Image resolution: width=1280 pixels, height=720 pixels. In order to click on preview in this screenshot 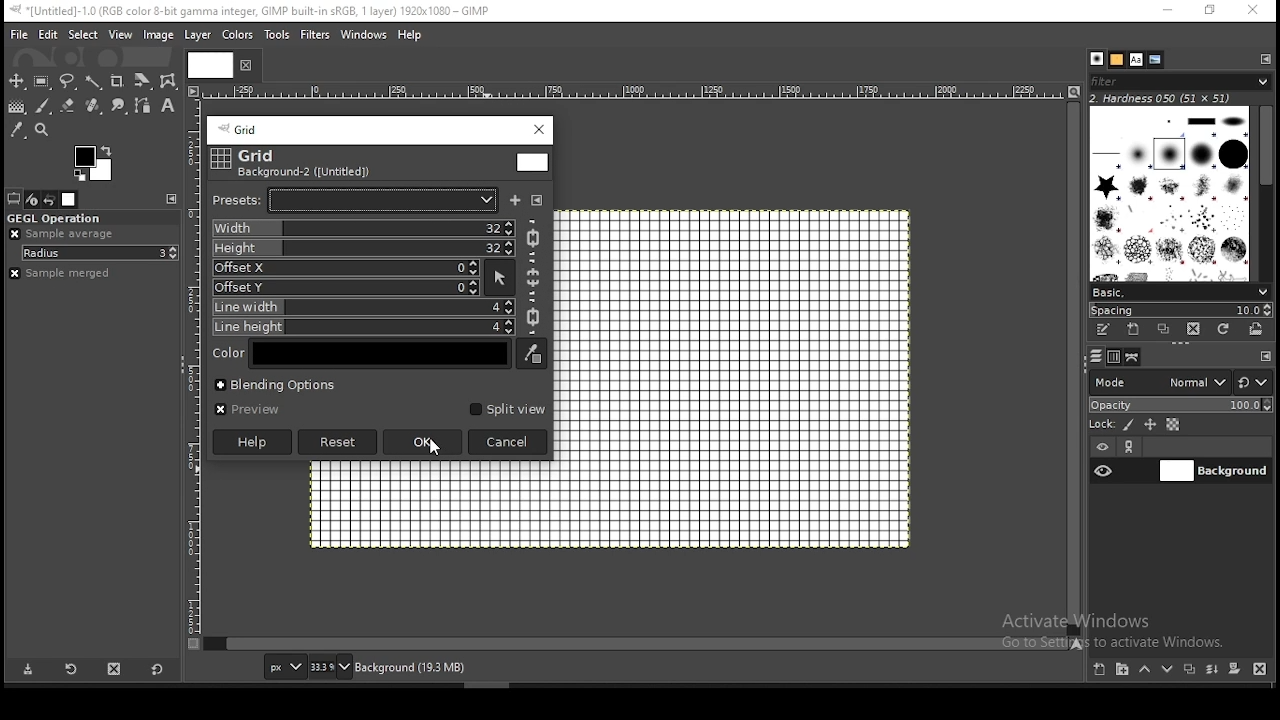, I will do `click(247, 410)`.